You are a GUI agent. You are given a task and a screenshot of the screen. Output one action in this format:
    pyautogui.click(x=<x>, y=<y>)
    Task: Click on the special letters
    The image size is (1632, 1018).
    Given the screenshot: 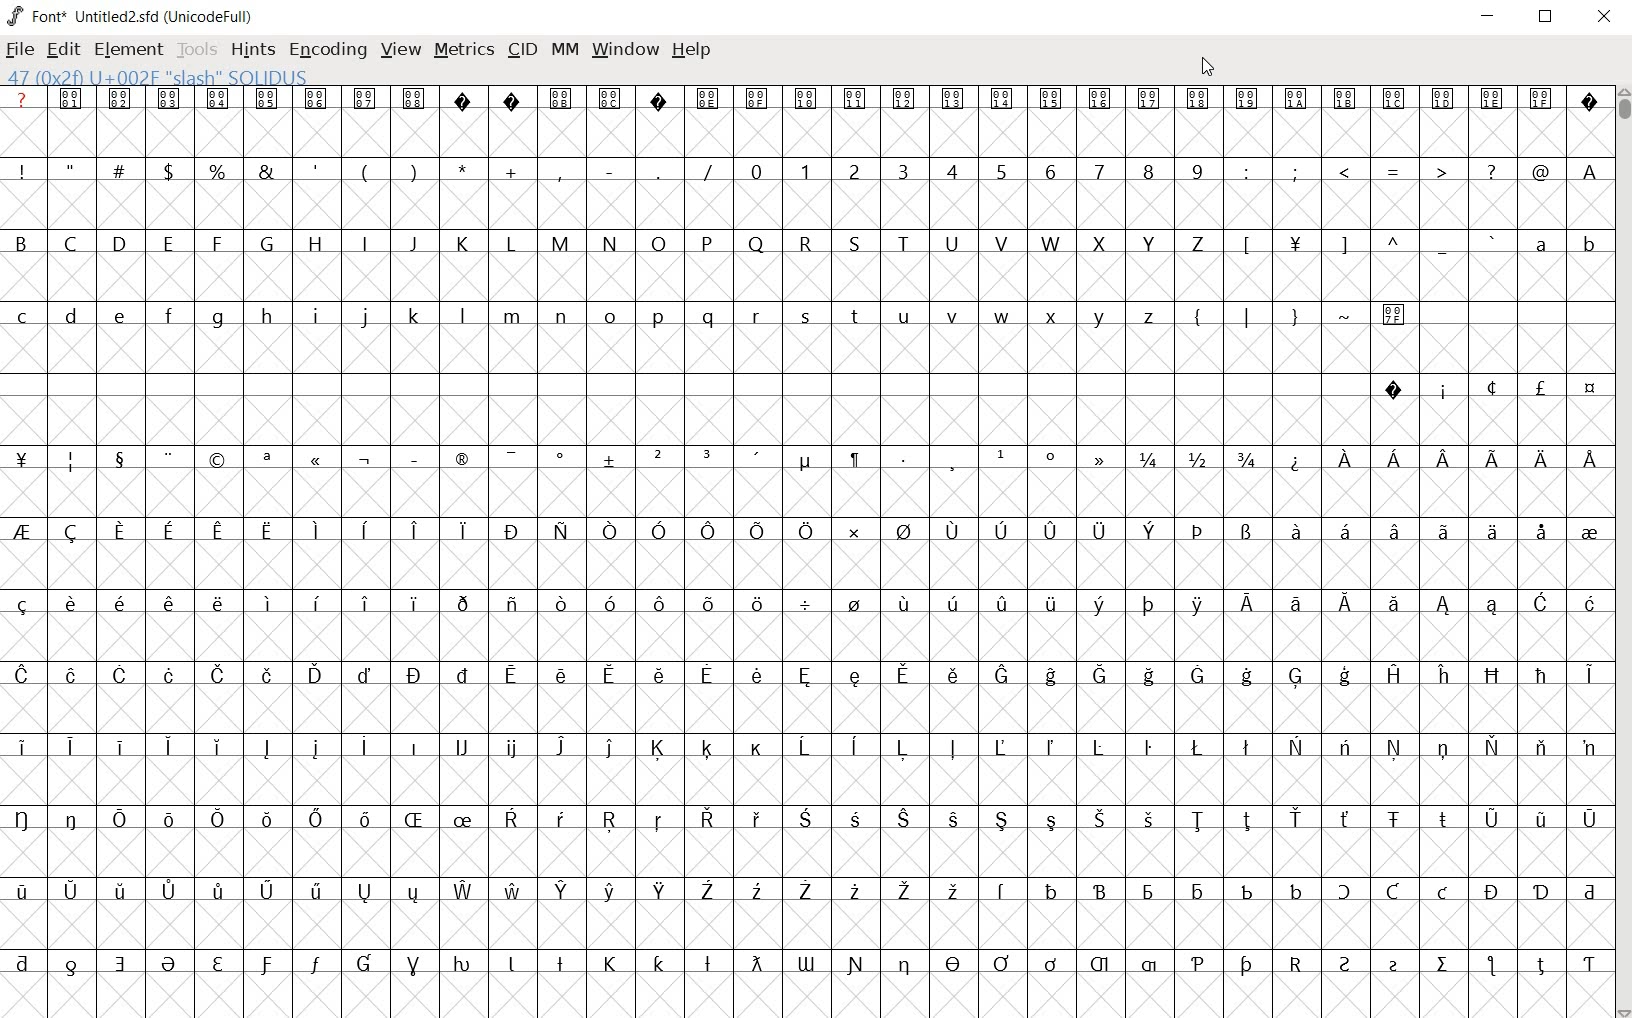 What is the action you would take?
    pyautogui.click(x=808, y=531)
    